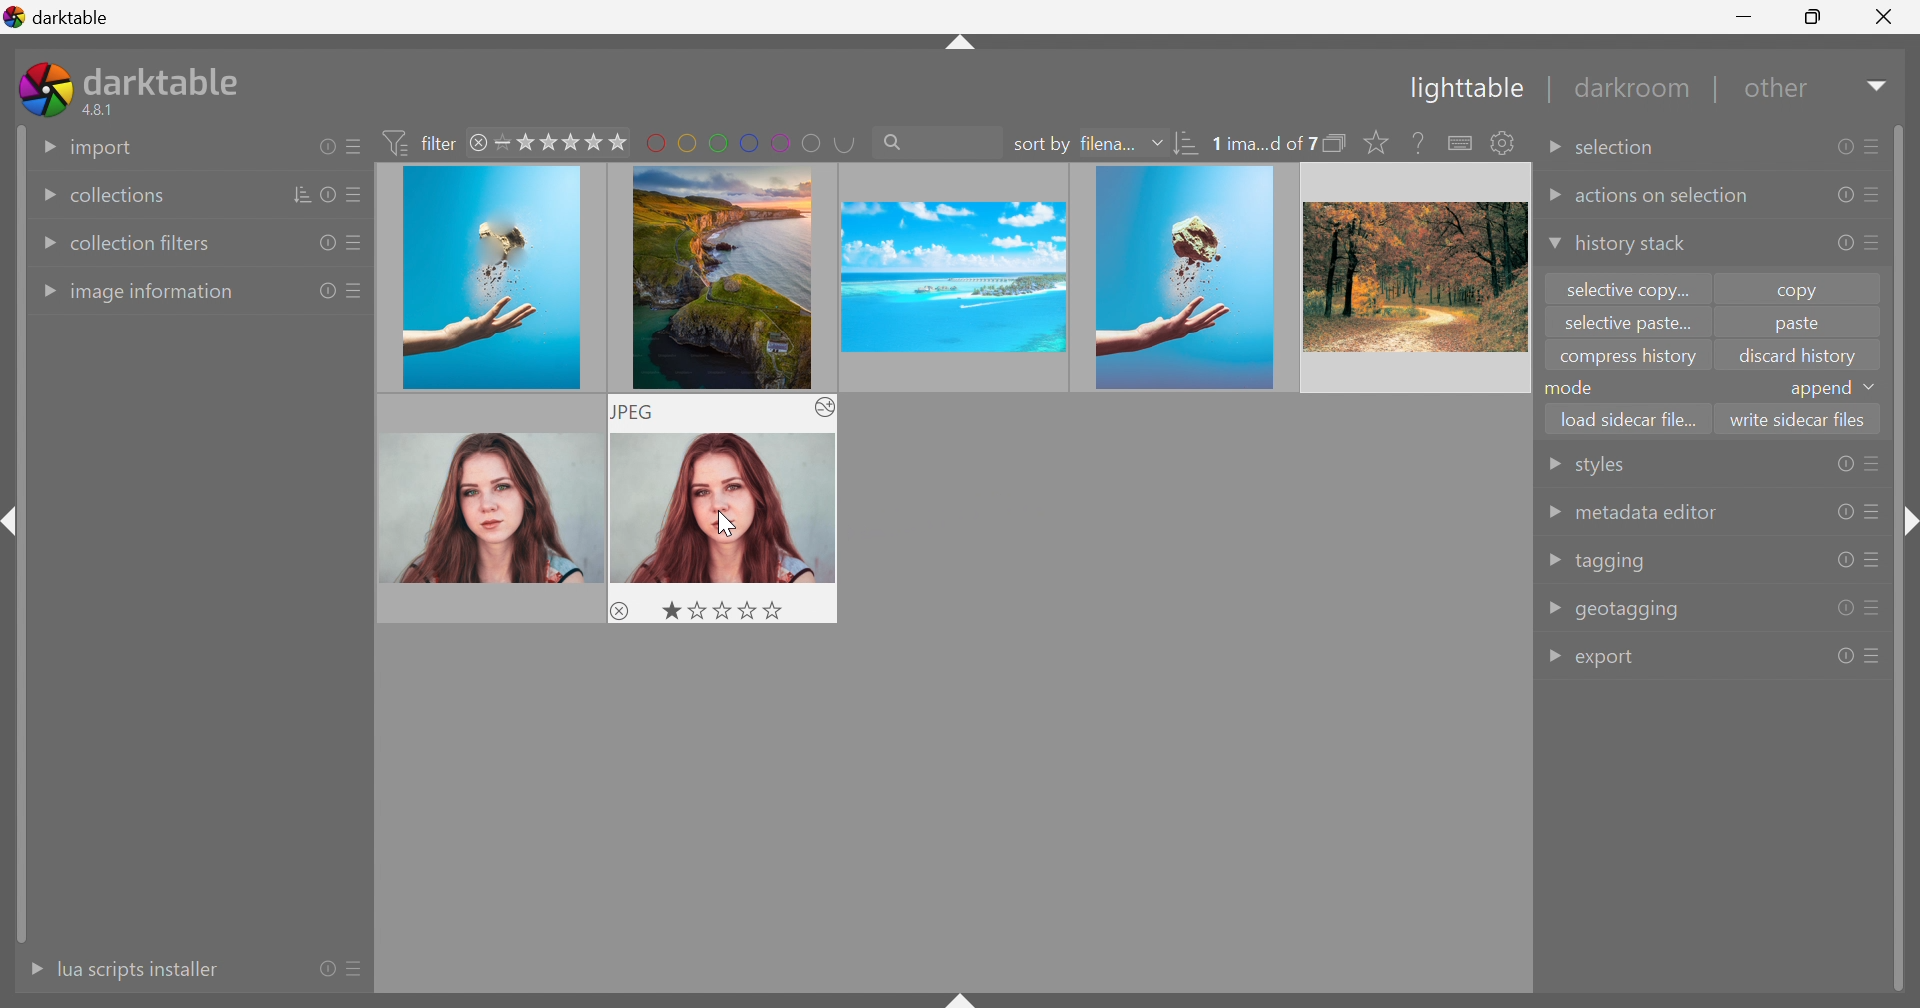 Image resolution: width=1920 pixels, height=1008 pixels. I want to click on actions on selection, so click(1664, 197).